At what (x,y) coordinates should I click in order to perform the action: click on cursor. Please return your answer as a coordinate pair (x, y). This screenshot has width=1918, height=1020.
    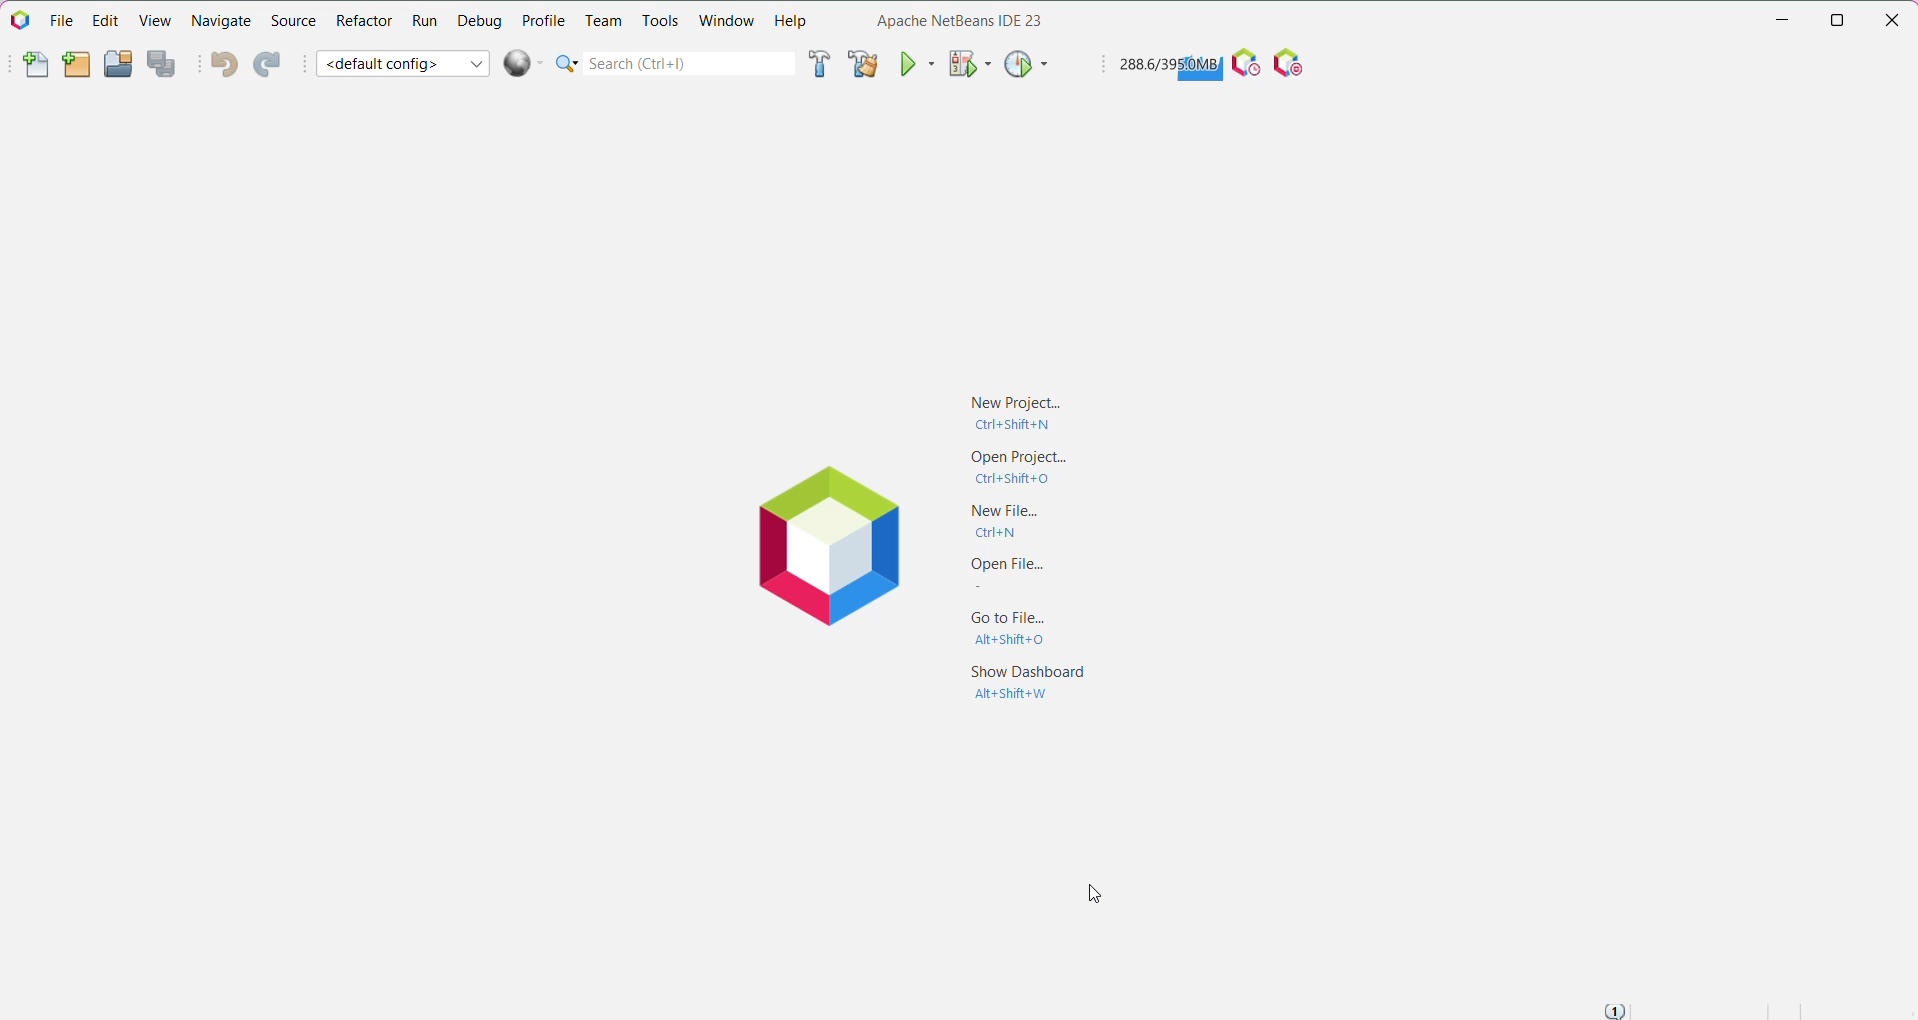
    Looking at the image, I should click on (1091, 892).